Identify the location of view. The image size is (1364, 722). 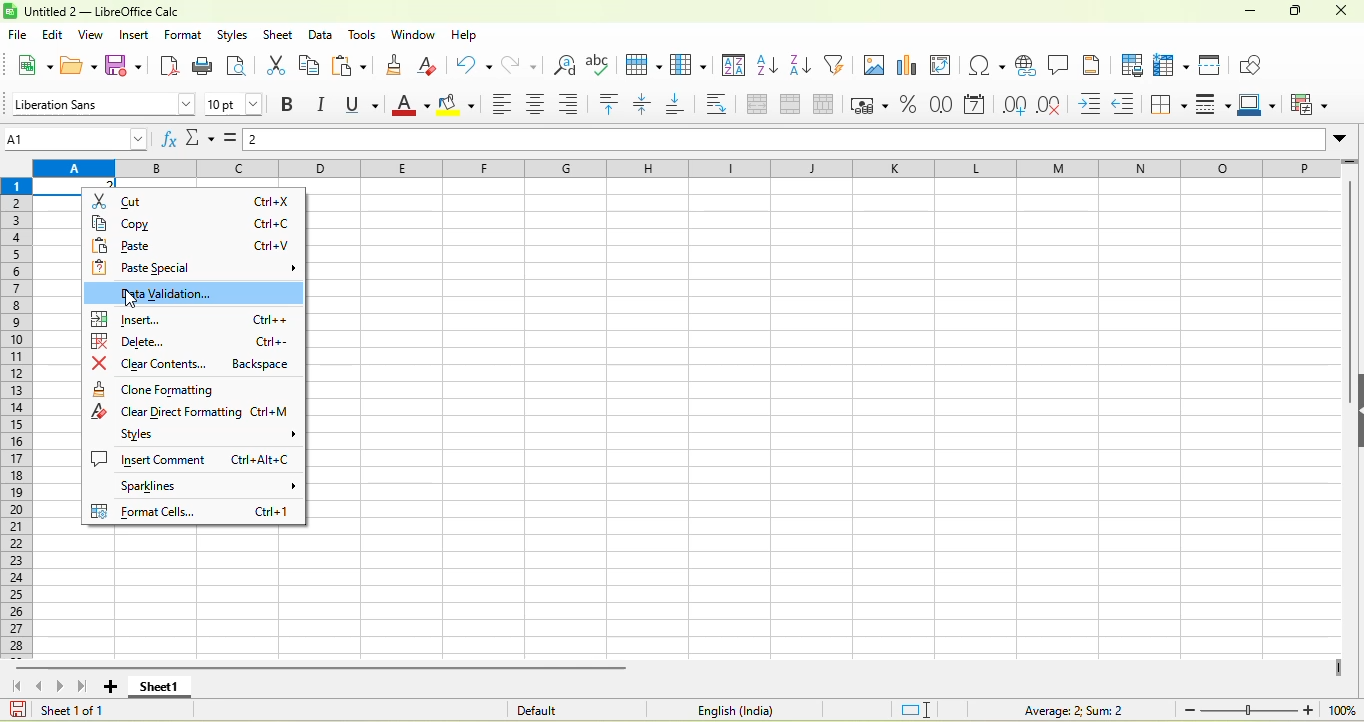
(92, 35).